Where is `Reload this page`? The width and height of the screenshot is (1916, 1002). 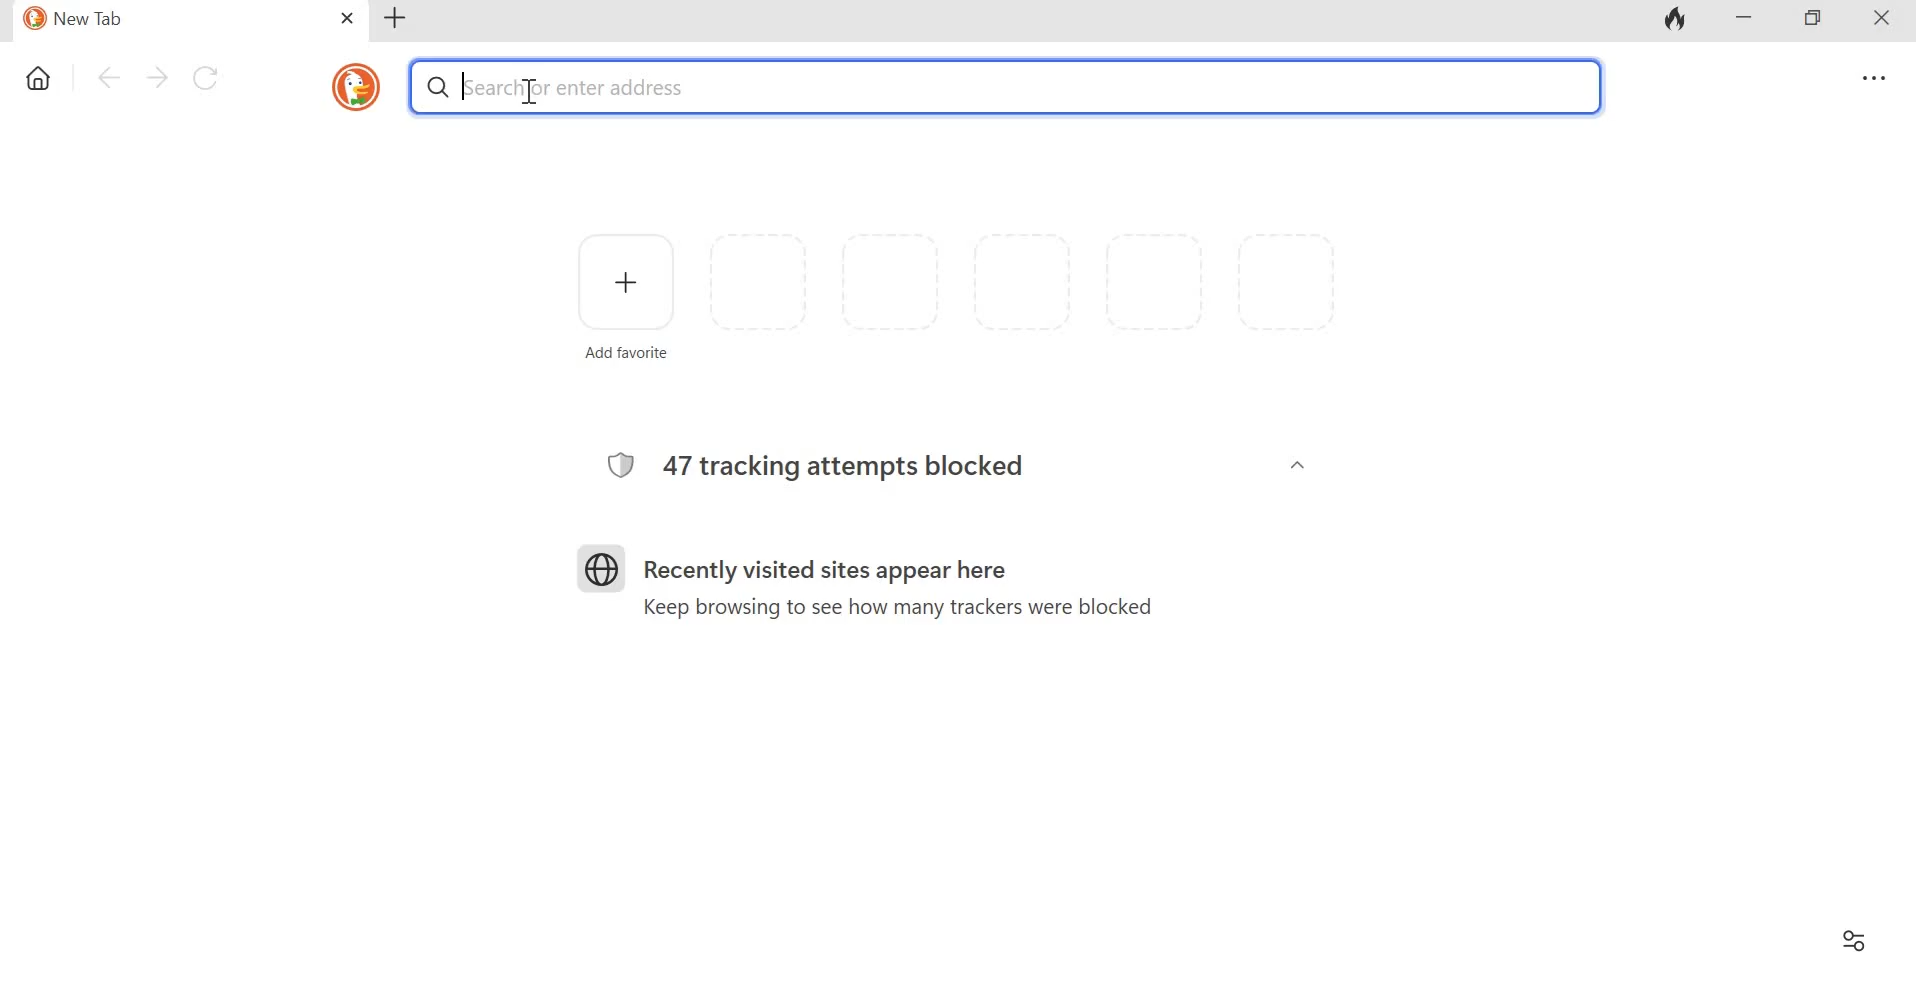 Reload this page is located at coordinates (211, 78).